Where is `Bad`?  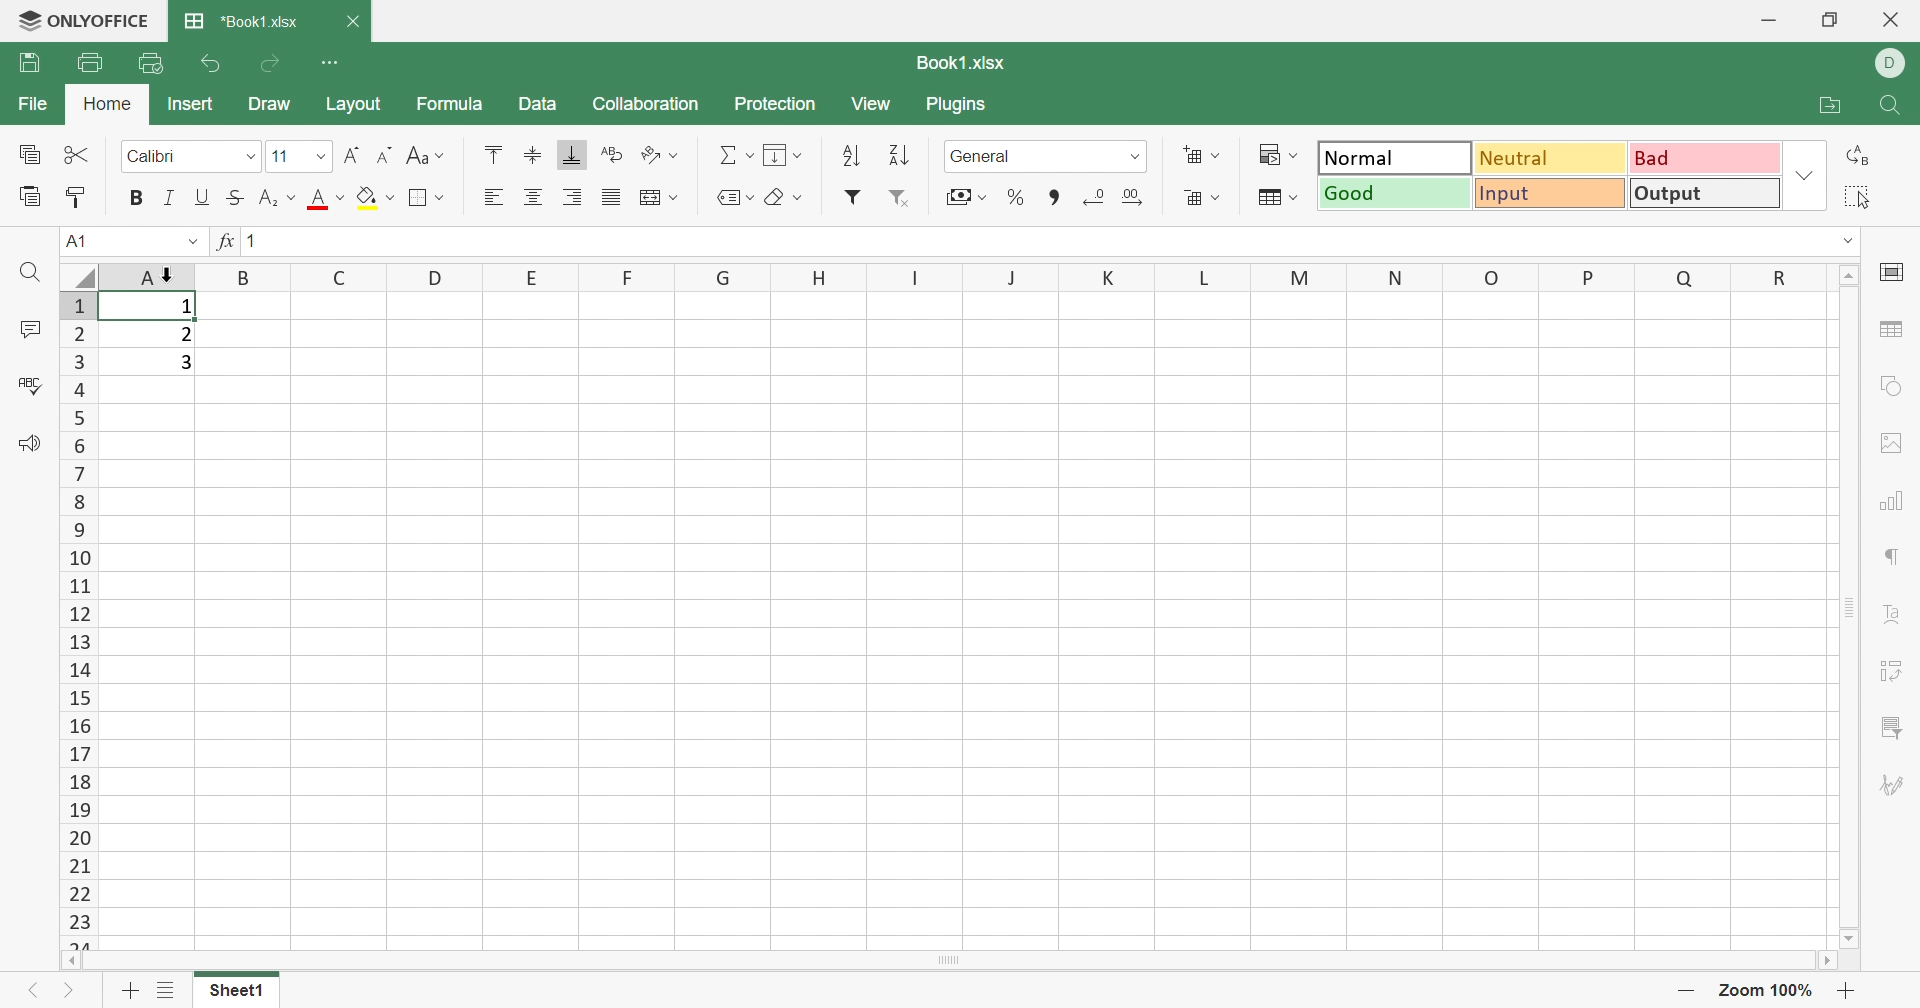
Bad is located at coordinates (1703, 156).